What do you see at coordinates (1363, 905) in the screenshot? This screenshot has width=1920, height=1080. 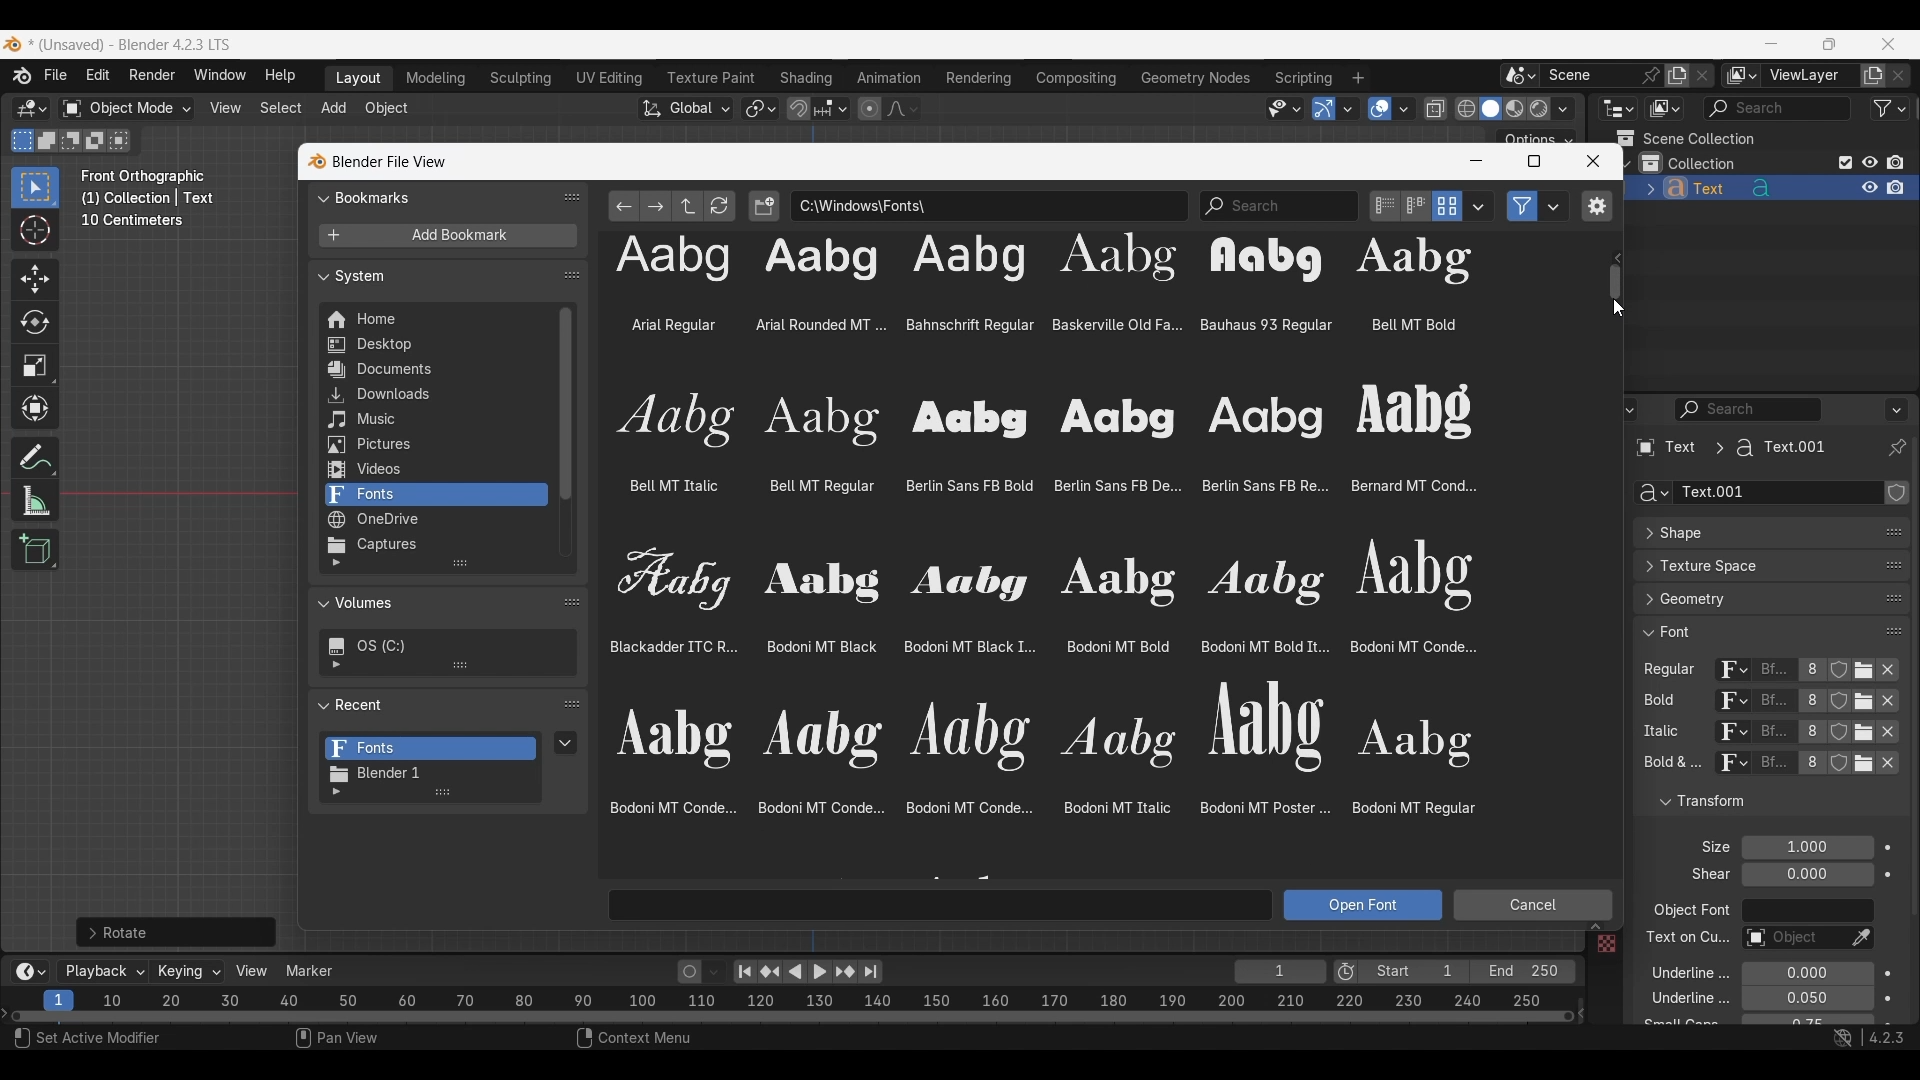 I see `Open selected font in Text object` at bounding box center [1363, 905].